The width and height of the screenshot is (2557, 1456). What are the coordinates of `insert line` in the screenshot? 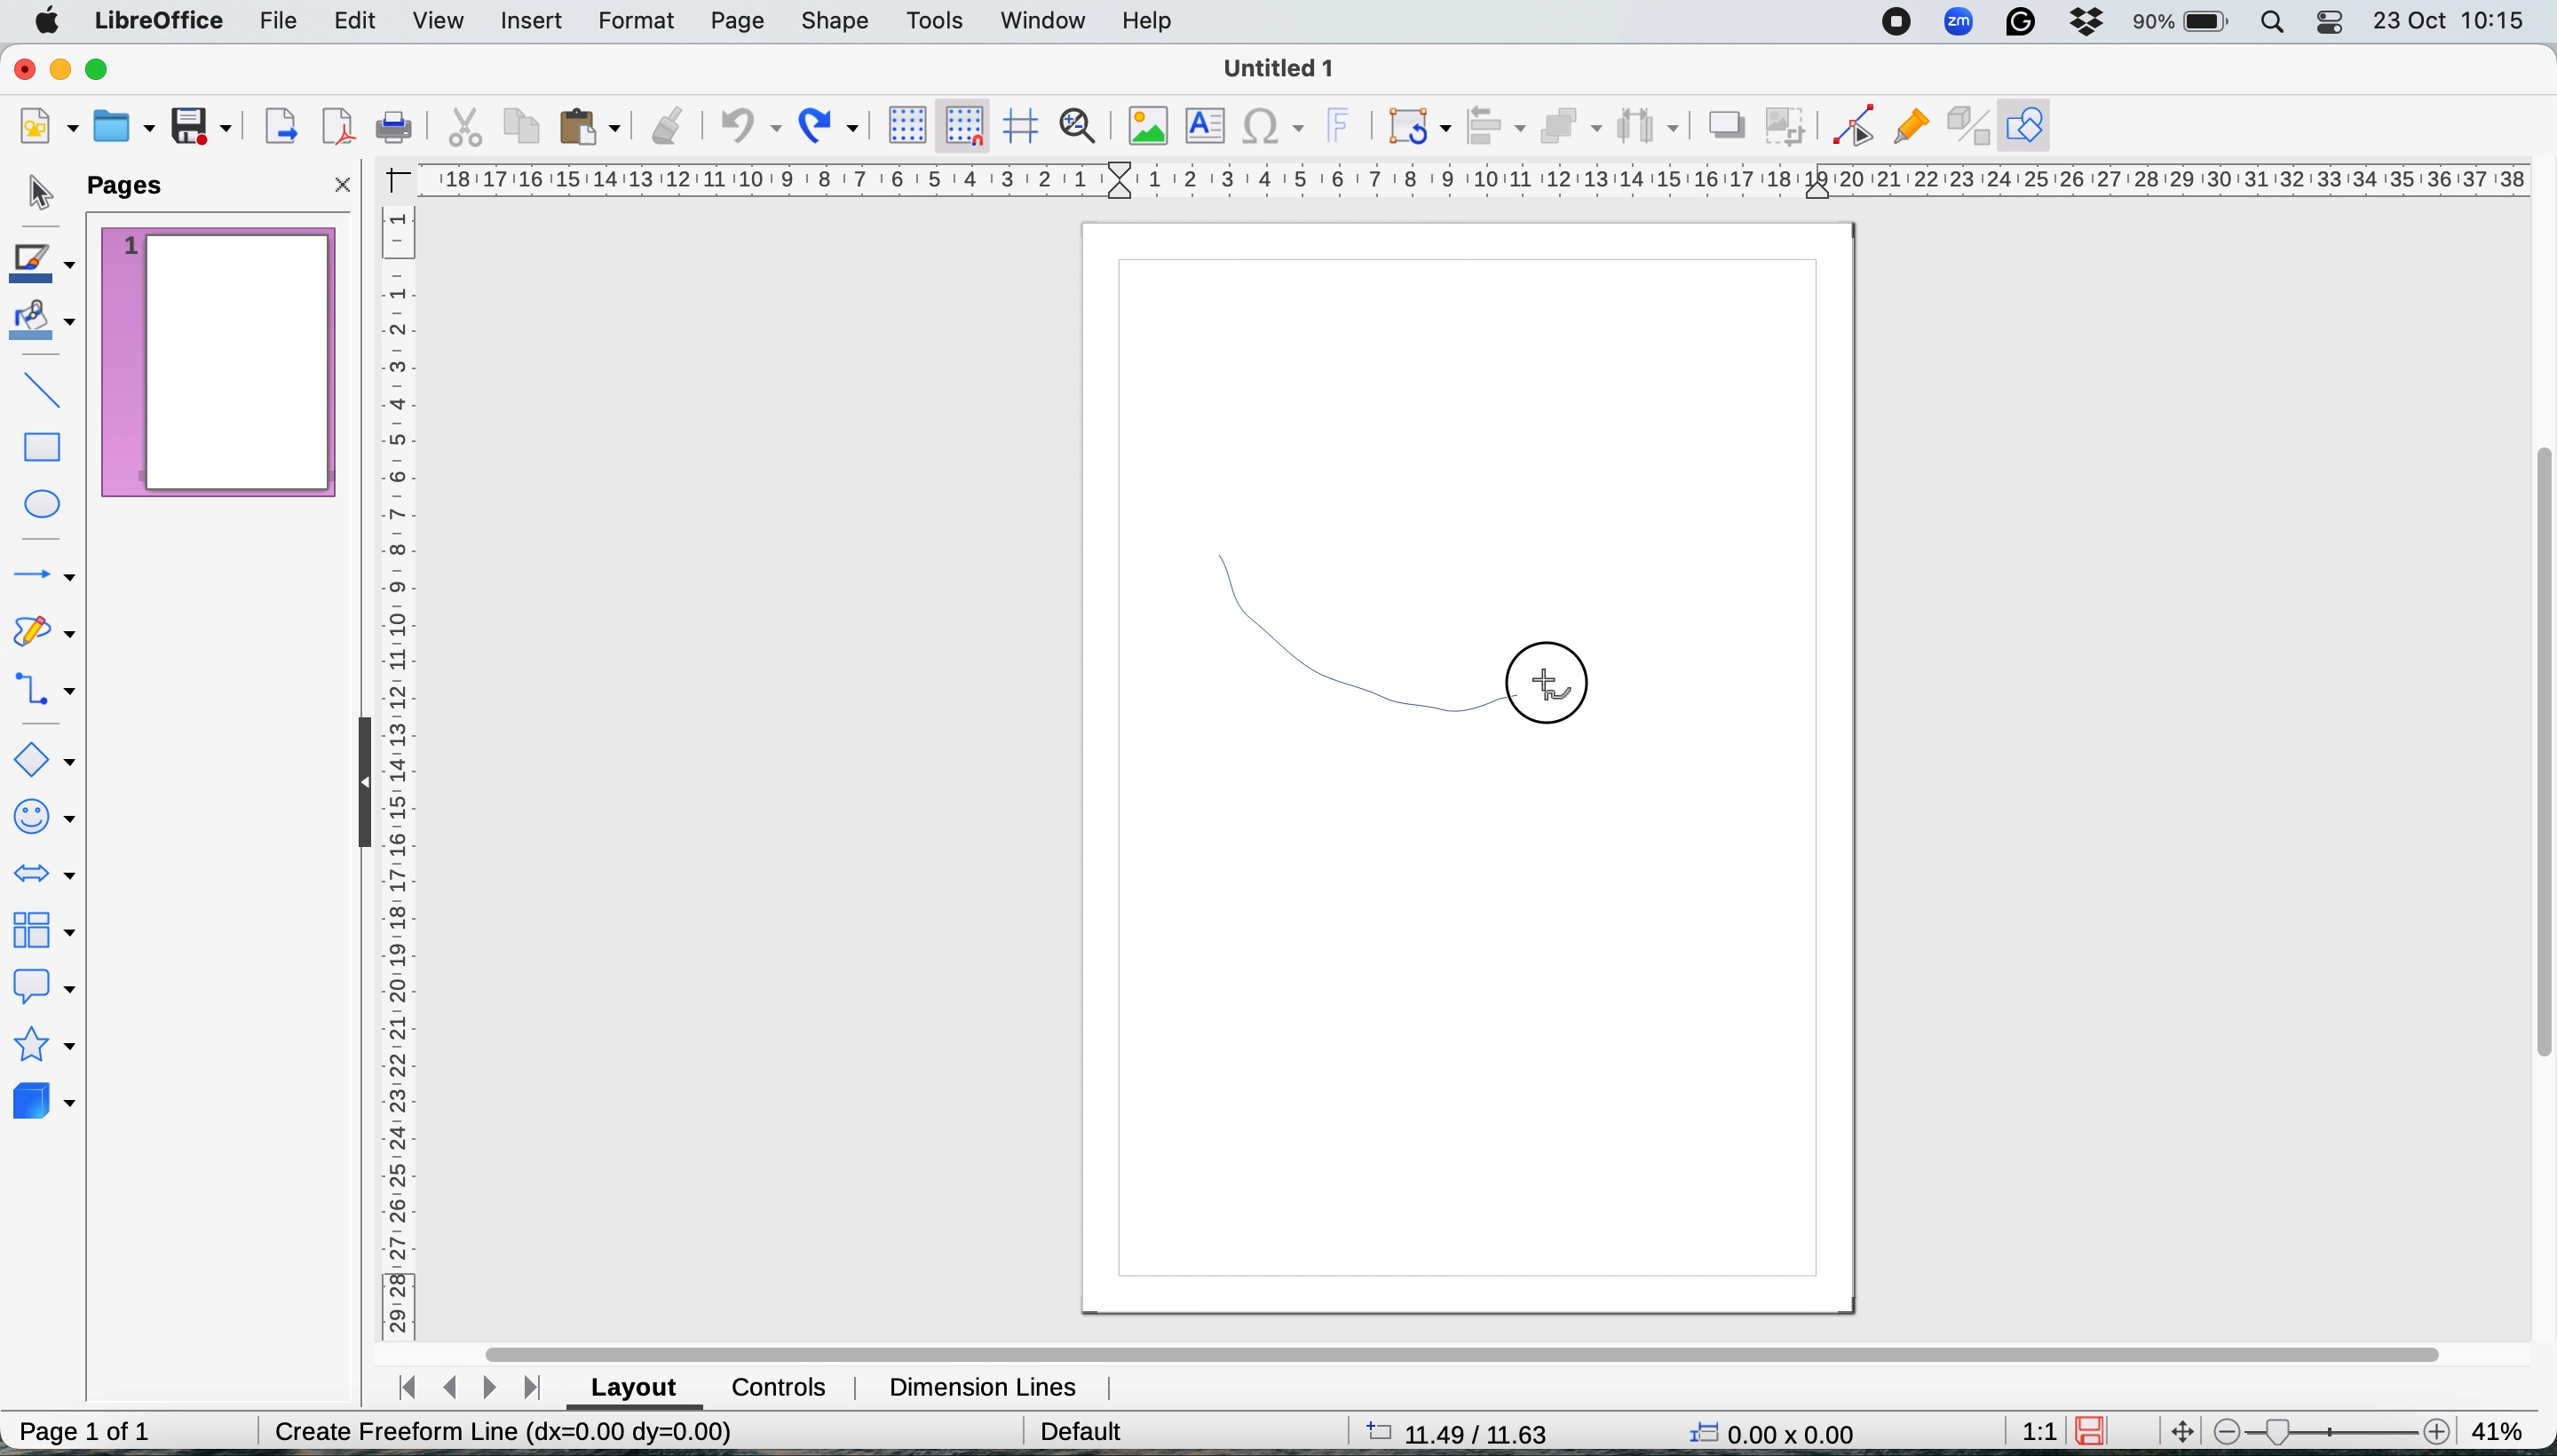 It's located at (44, 389).